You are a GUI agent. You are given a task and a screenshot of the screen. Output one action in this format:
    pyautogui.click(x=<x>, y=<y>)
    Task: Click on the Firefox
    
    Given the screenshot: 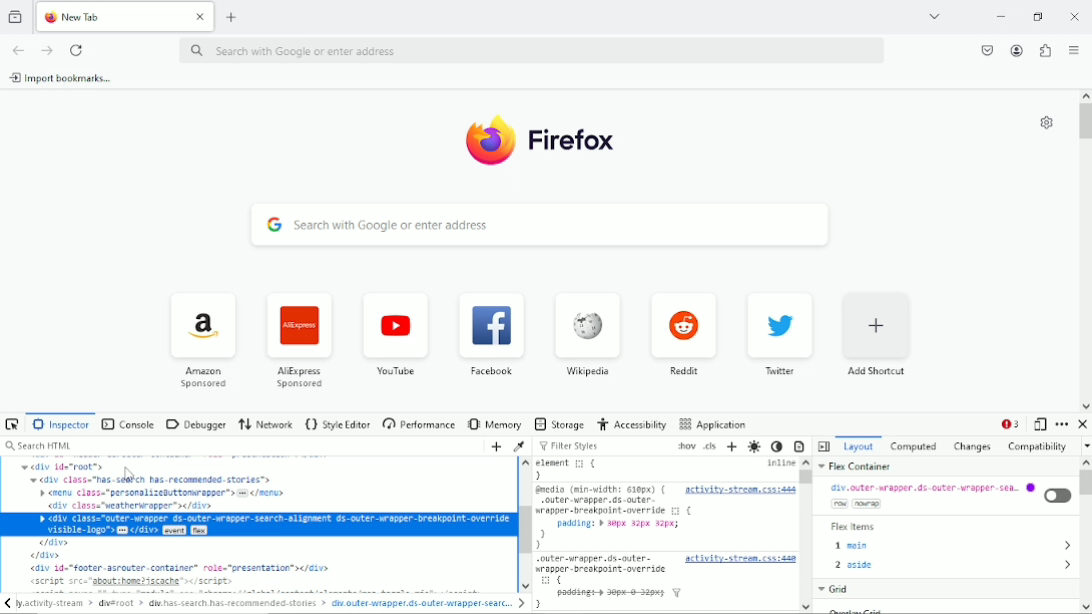 What is the action you would take?
    pyautogui.click(x=572, y=145)
    